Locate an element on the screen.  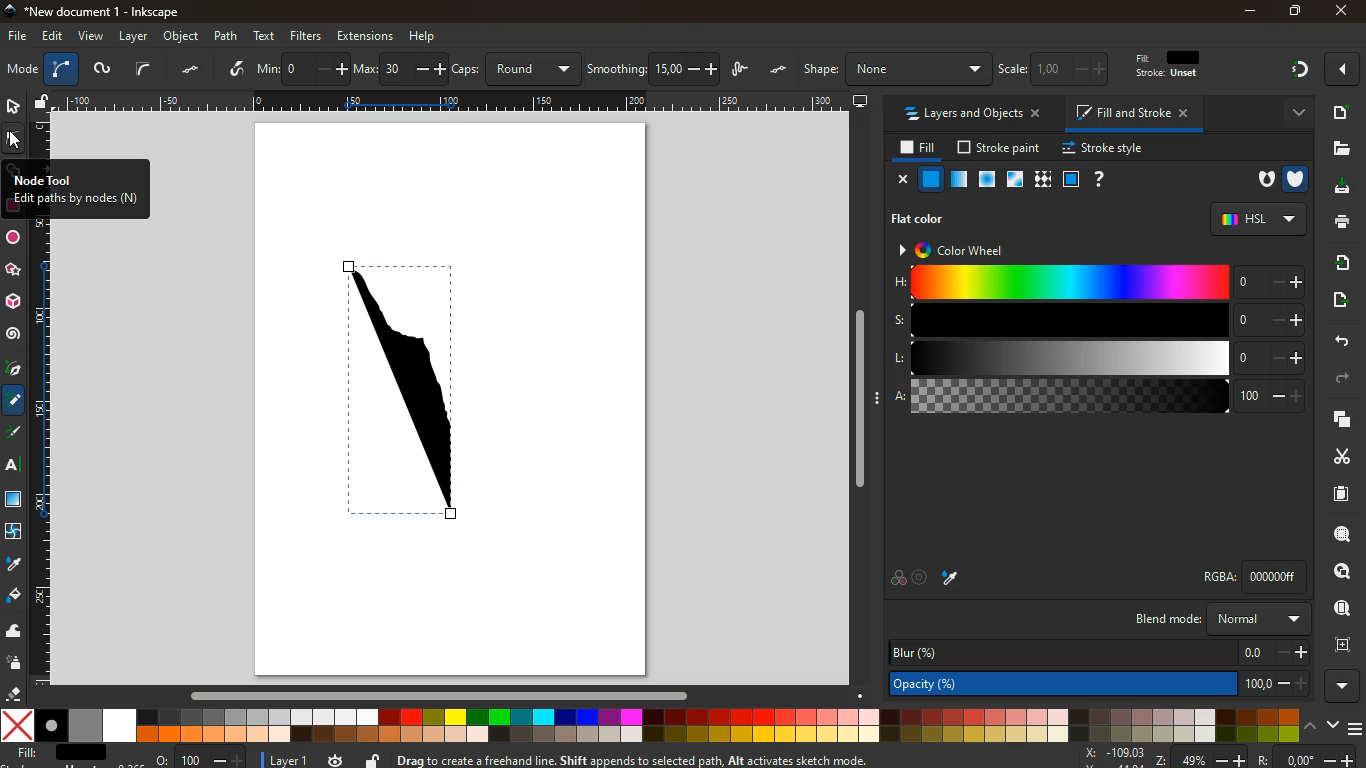
wave is located at coordinates (15, 630).